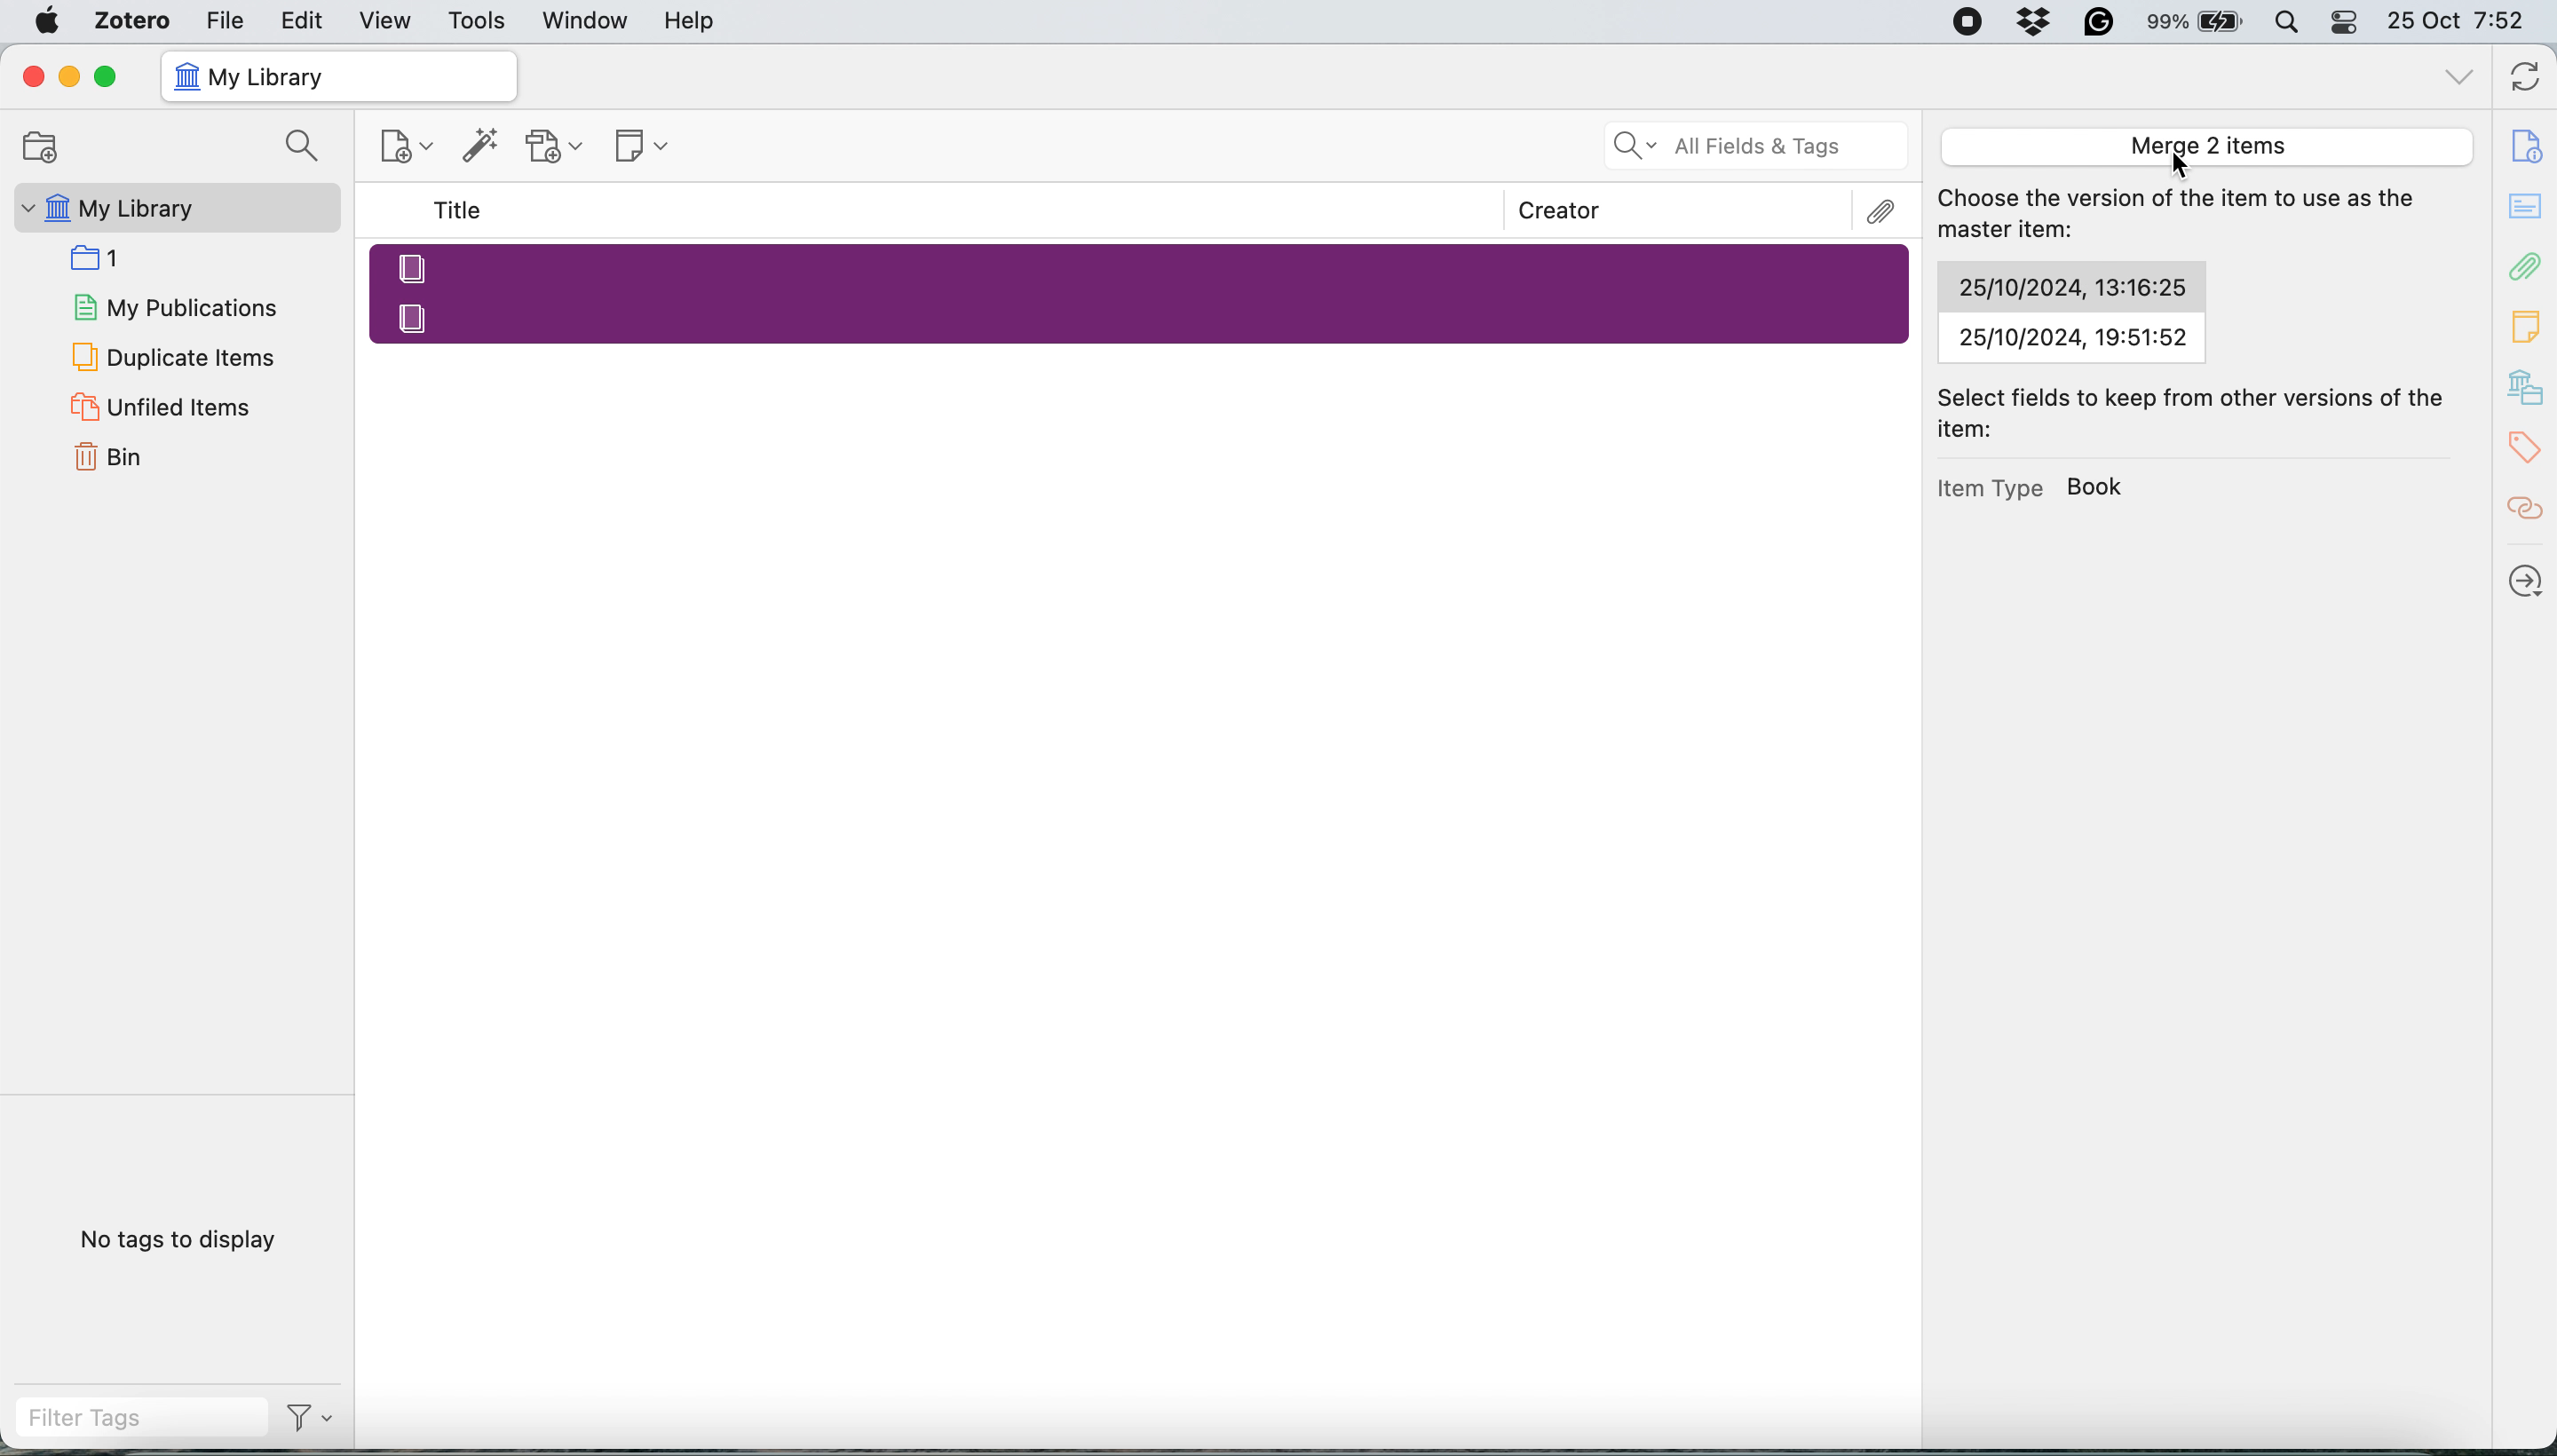  Describe the element at coordinates (2033, 486) in the screenshot. I see `Item Type: Book` at that location.